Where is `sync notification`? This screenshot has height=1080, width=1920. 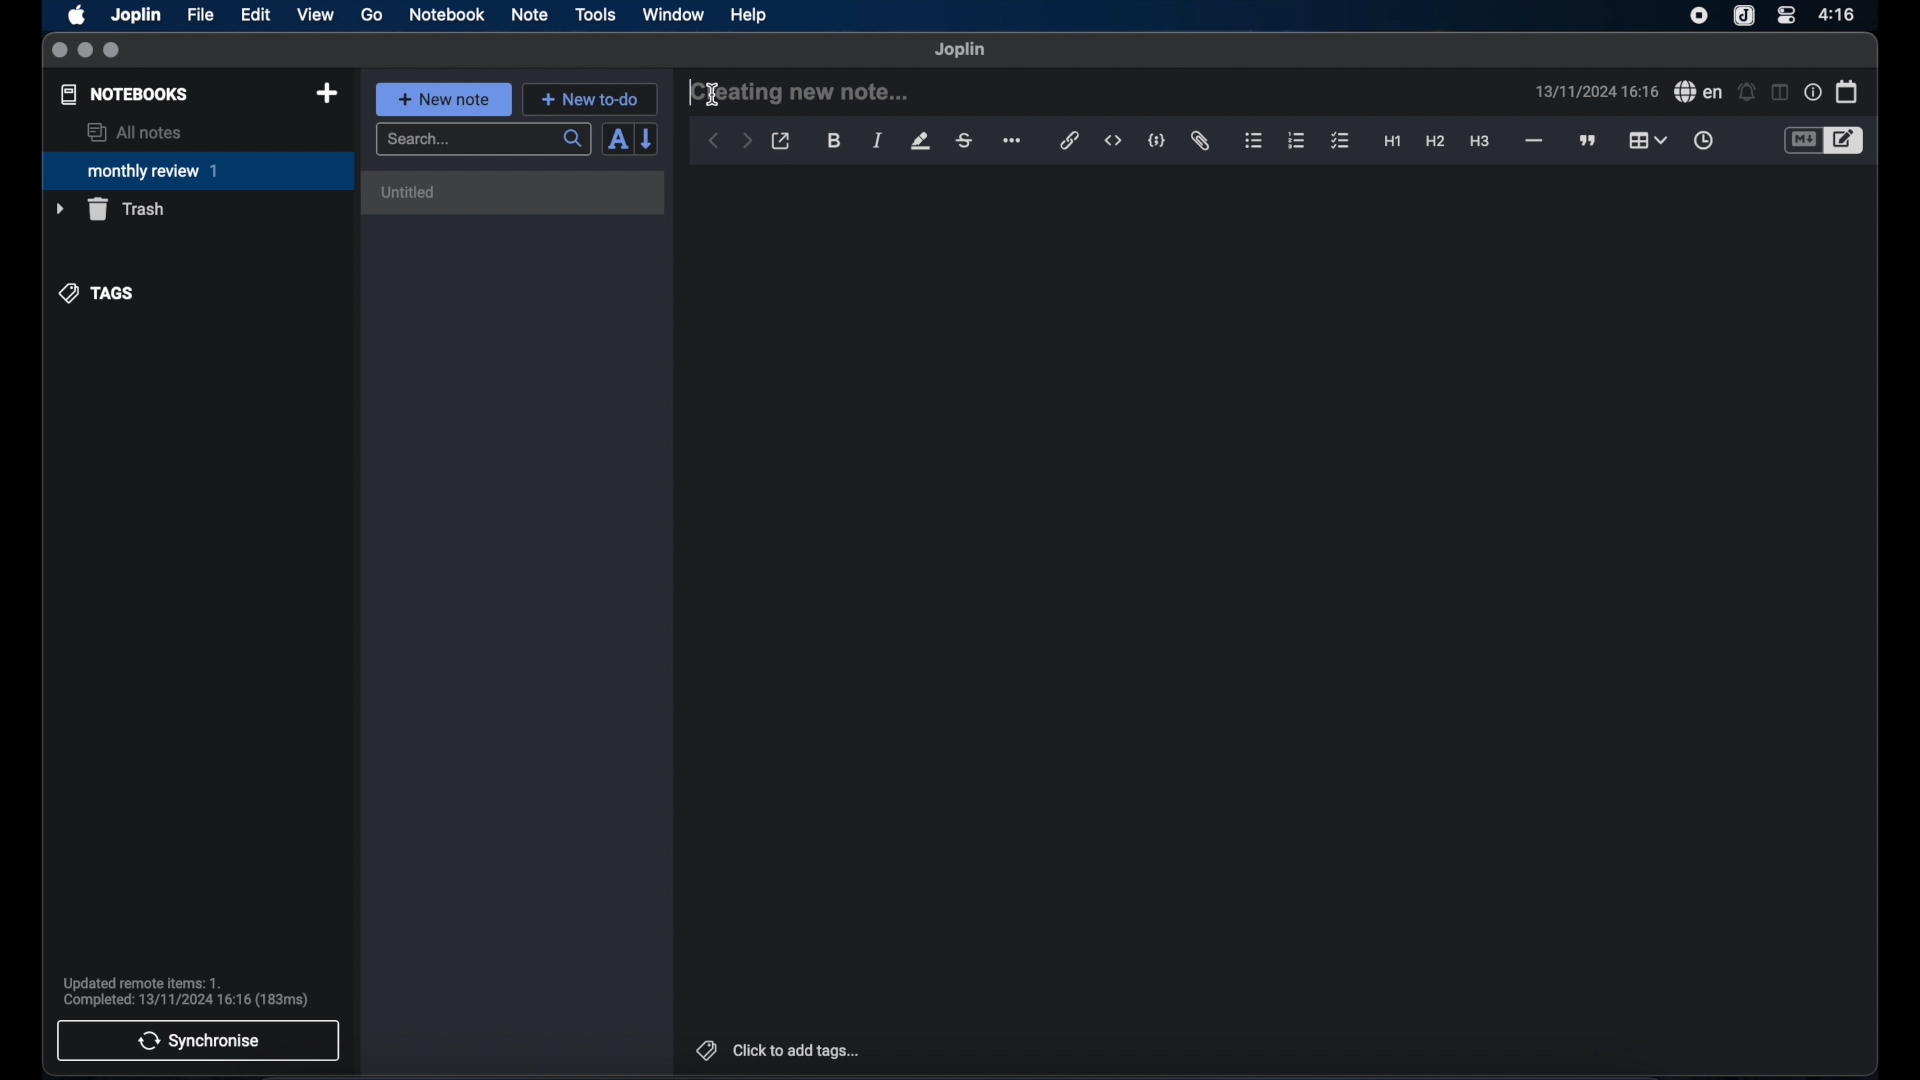 sync notification is located at coordinates (186, 992).